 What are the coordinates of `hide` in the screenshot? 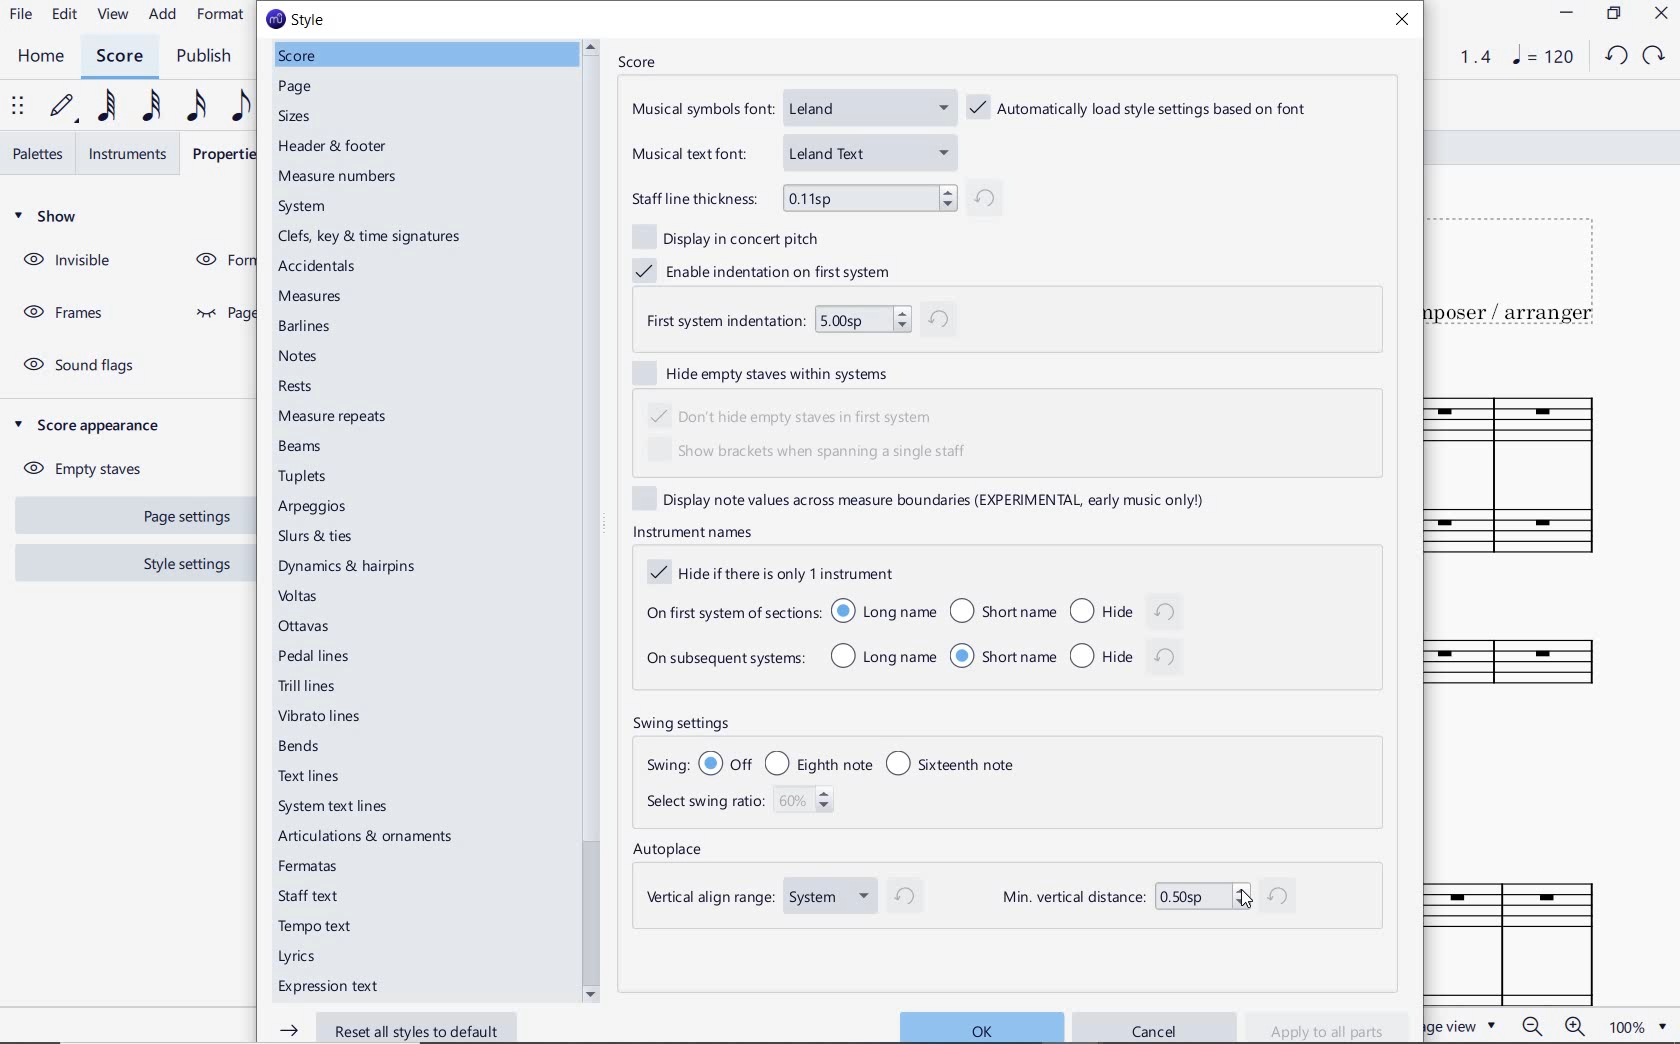 It's located at (1123, 609).